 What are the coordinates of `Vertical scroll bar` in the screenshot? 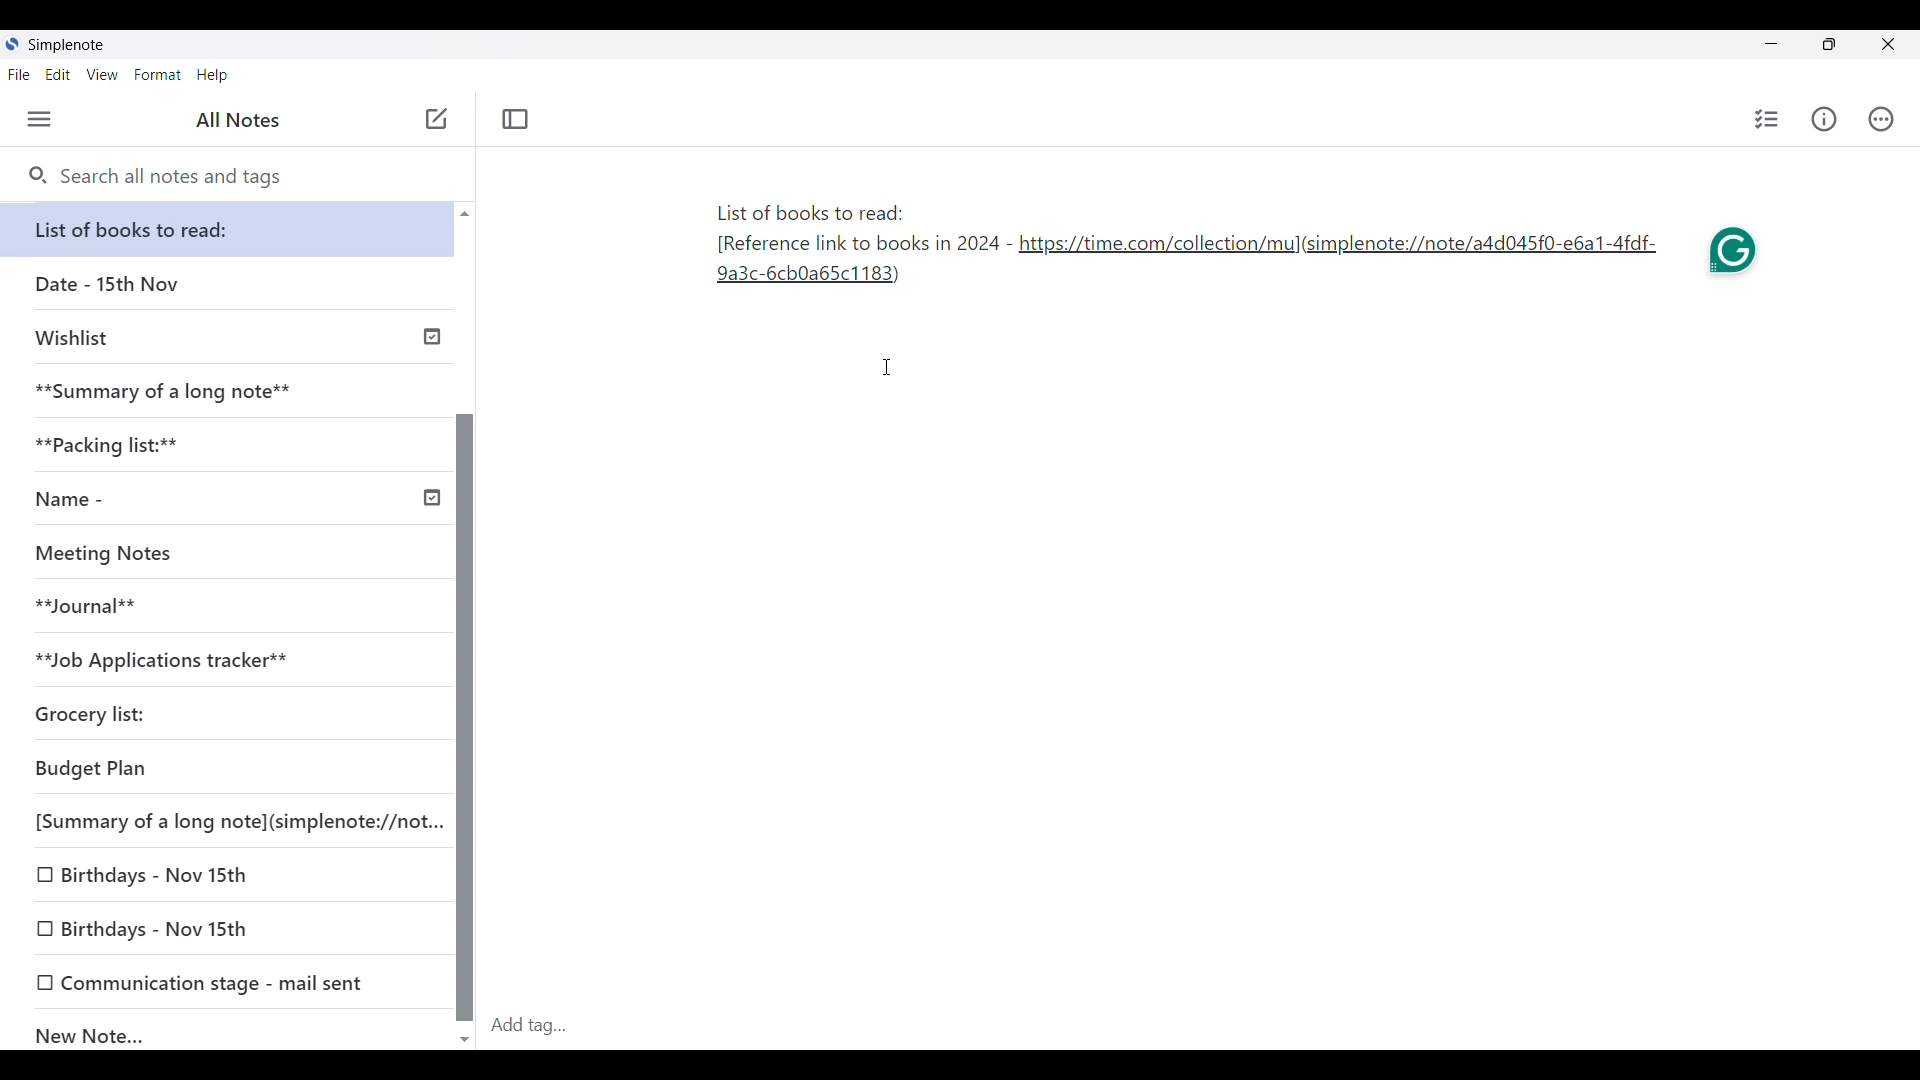 It's located at (464, 624).